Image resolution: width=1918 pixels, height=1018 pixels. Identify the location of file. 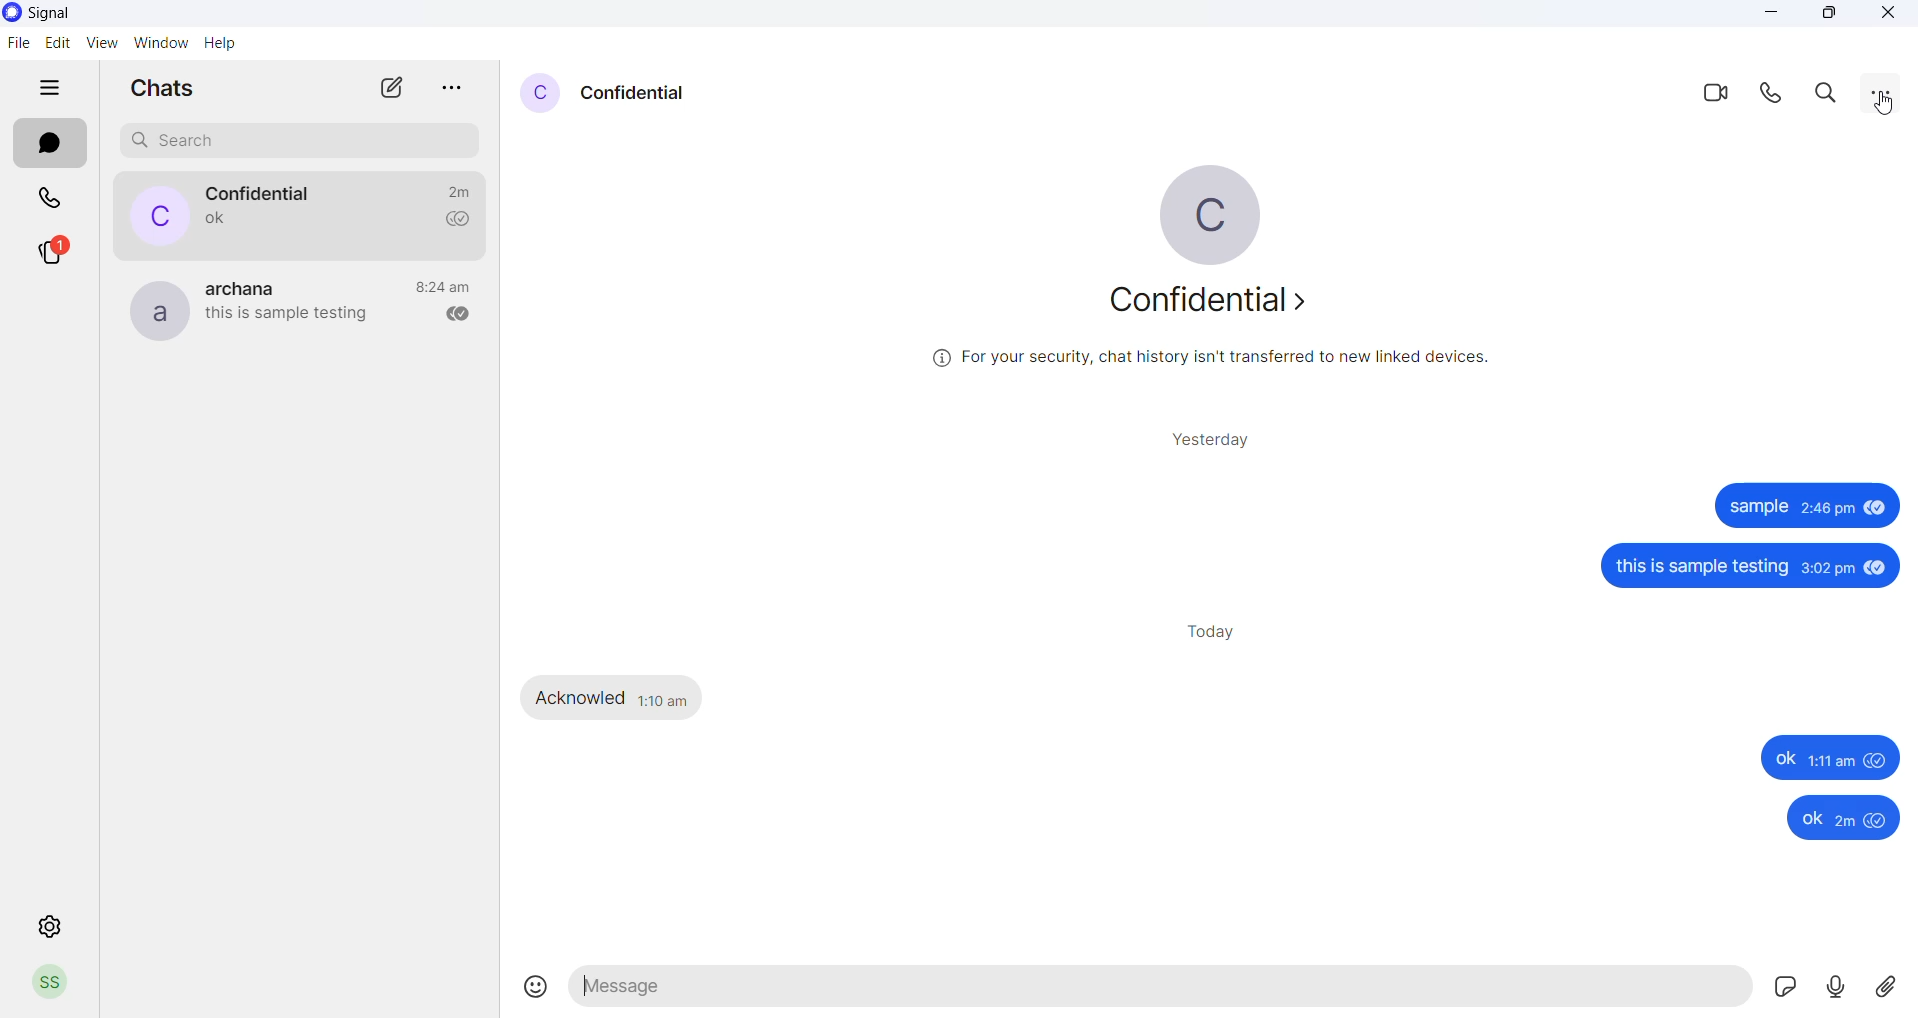
(18, 47).